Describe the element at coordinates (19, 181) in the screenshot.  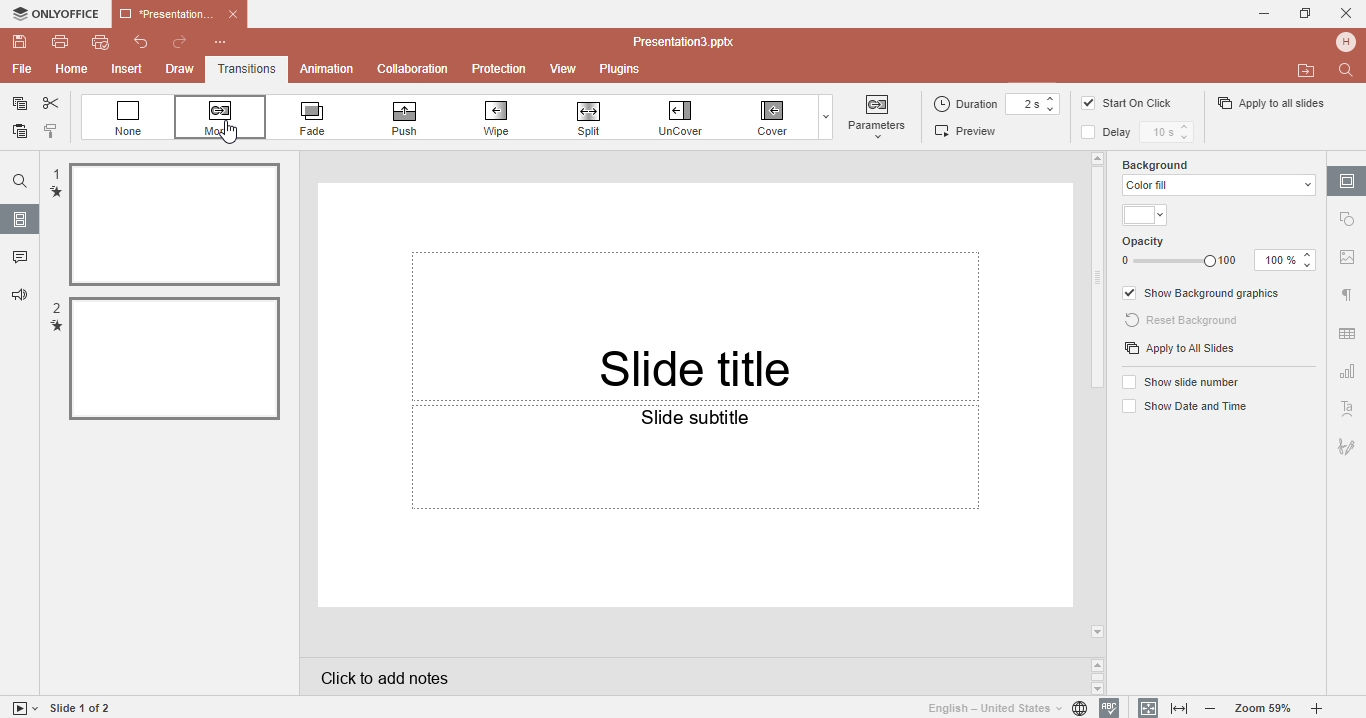
I see `Find` at that location.